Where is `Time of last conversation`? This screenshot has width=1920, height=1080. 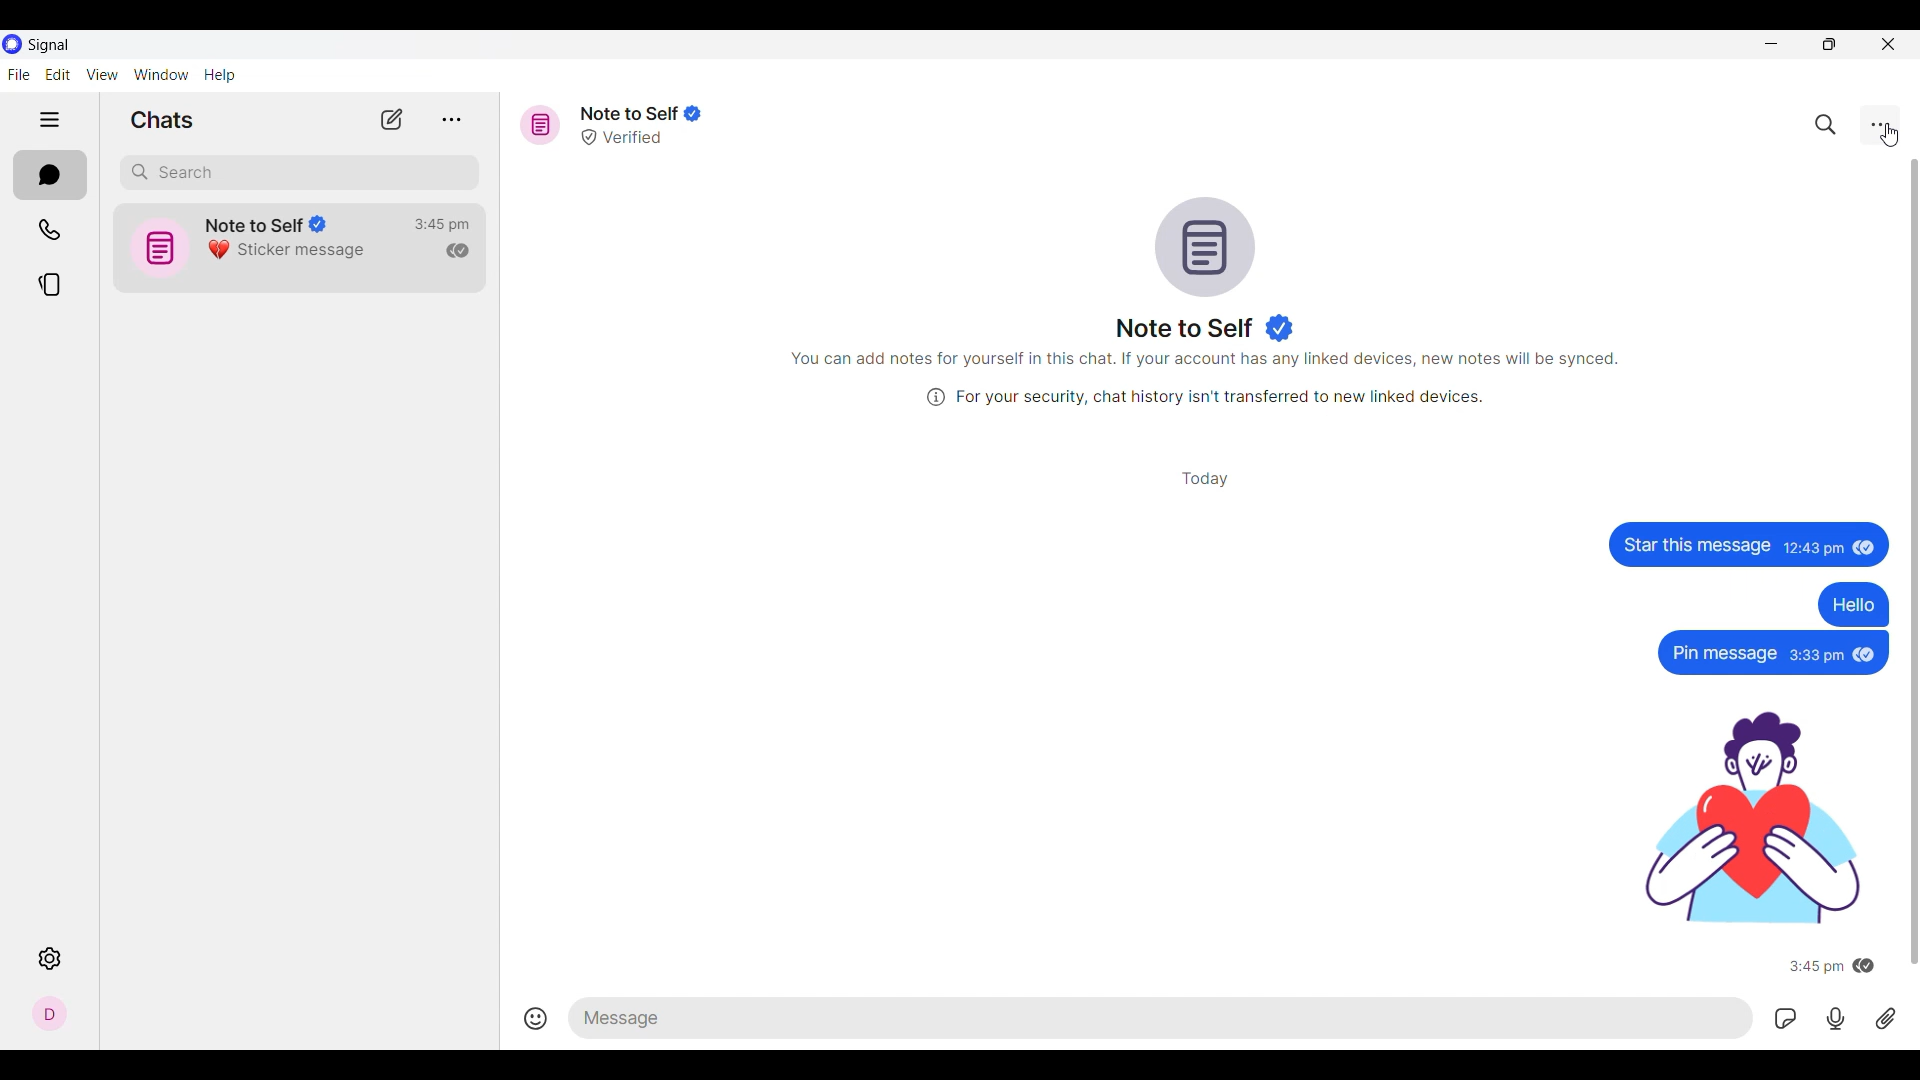
Time of last conversation is located at coordinates (441, 225).